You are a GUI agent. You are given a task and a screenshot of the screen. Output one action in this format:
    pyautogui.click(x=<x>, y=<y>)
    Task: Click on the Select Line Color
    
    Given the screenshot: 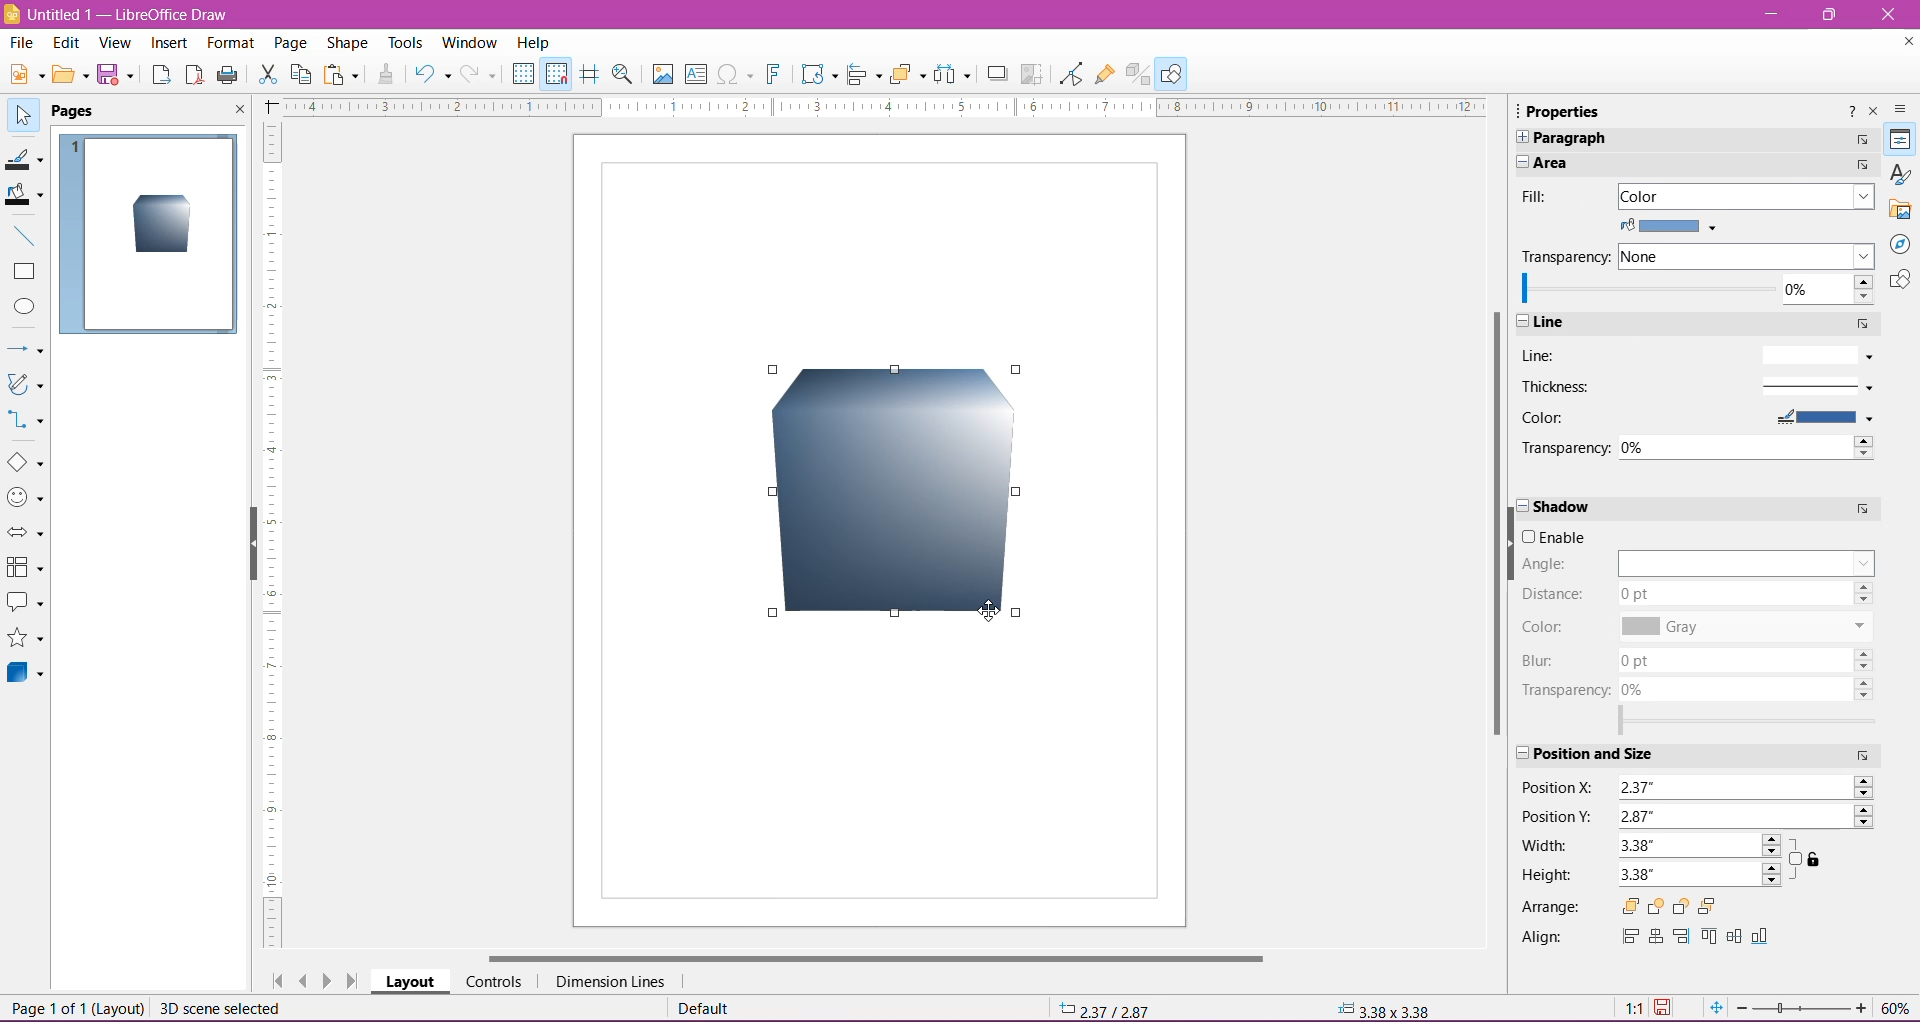 What is the action you would take?
    pyautogui.click(x=1822, y=418)
    